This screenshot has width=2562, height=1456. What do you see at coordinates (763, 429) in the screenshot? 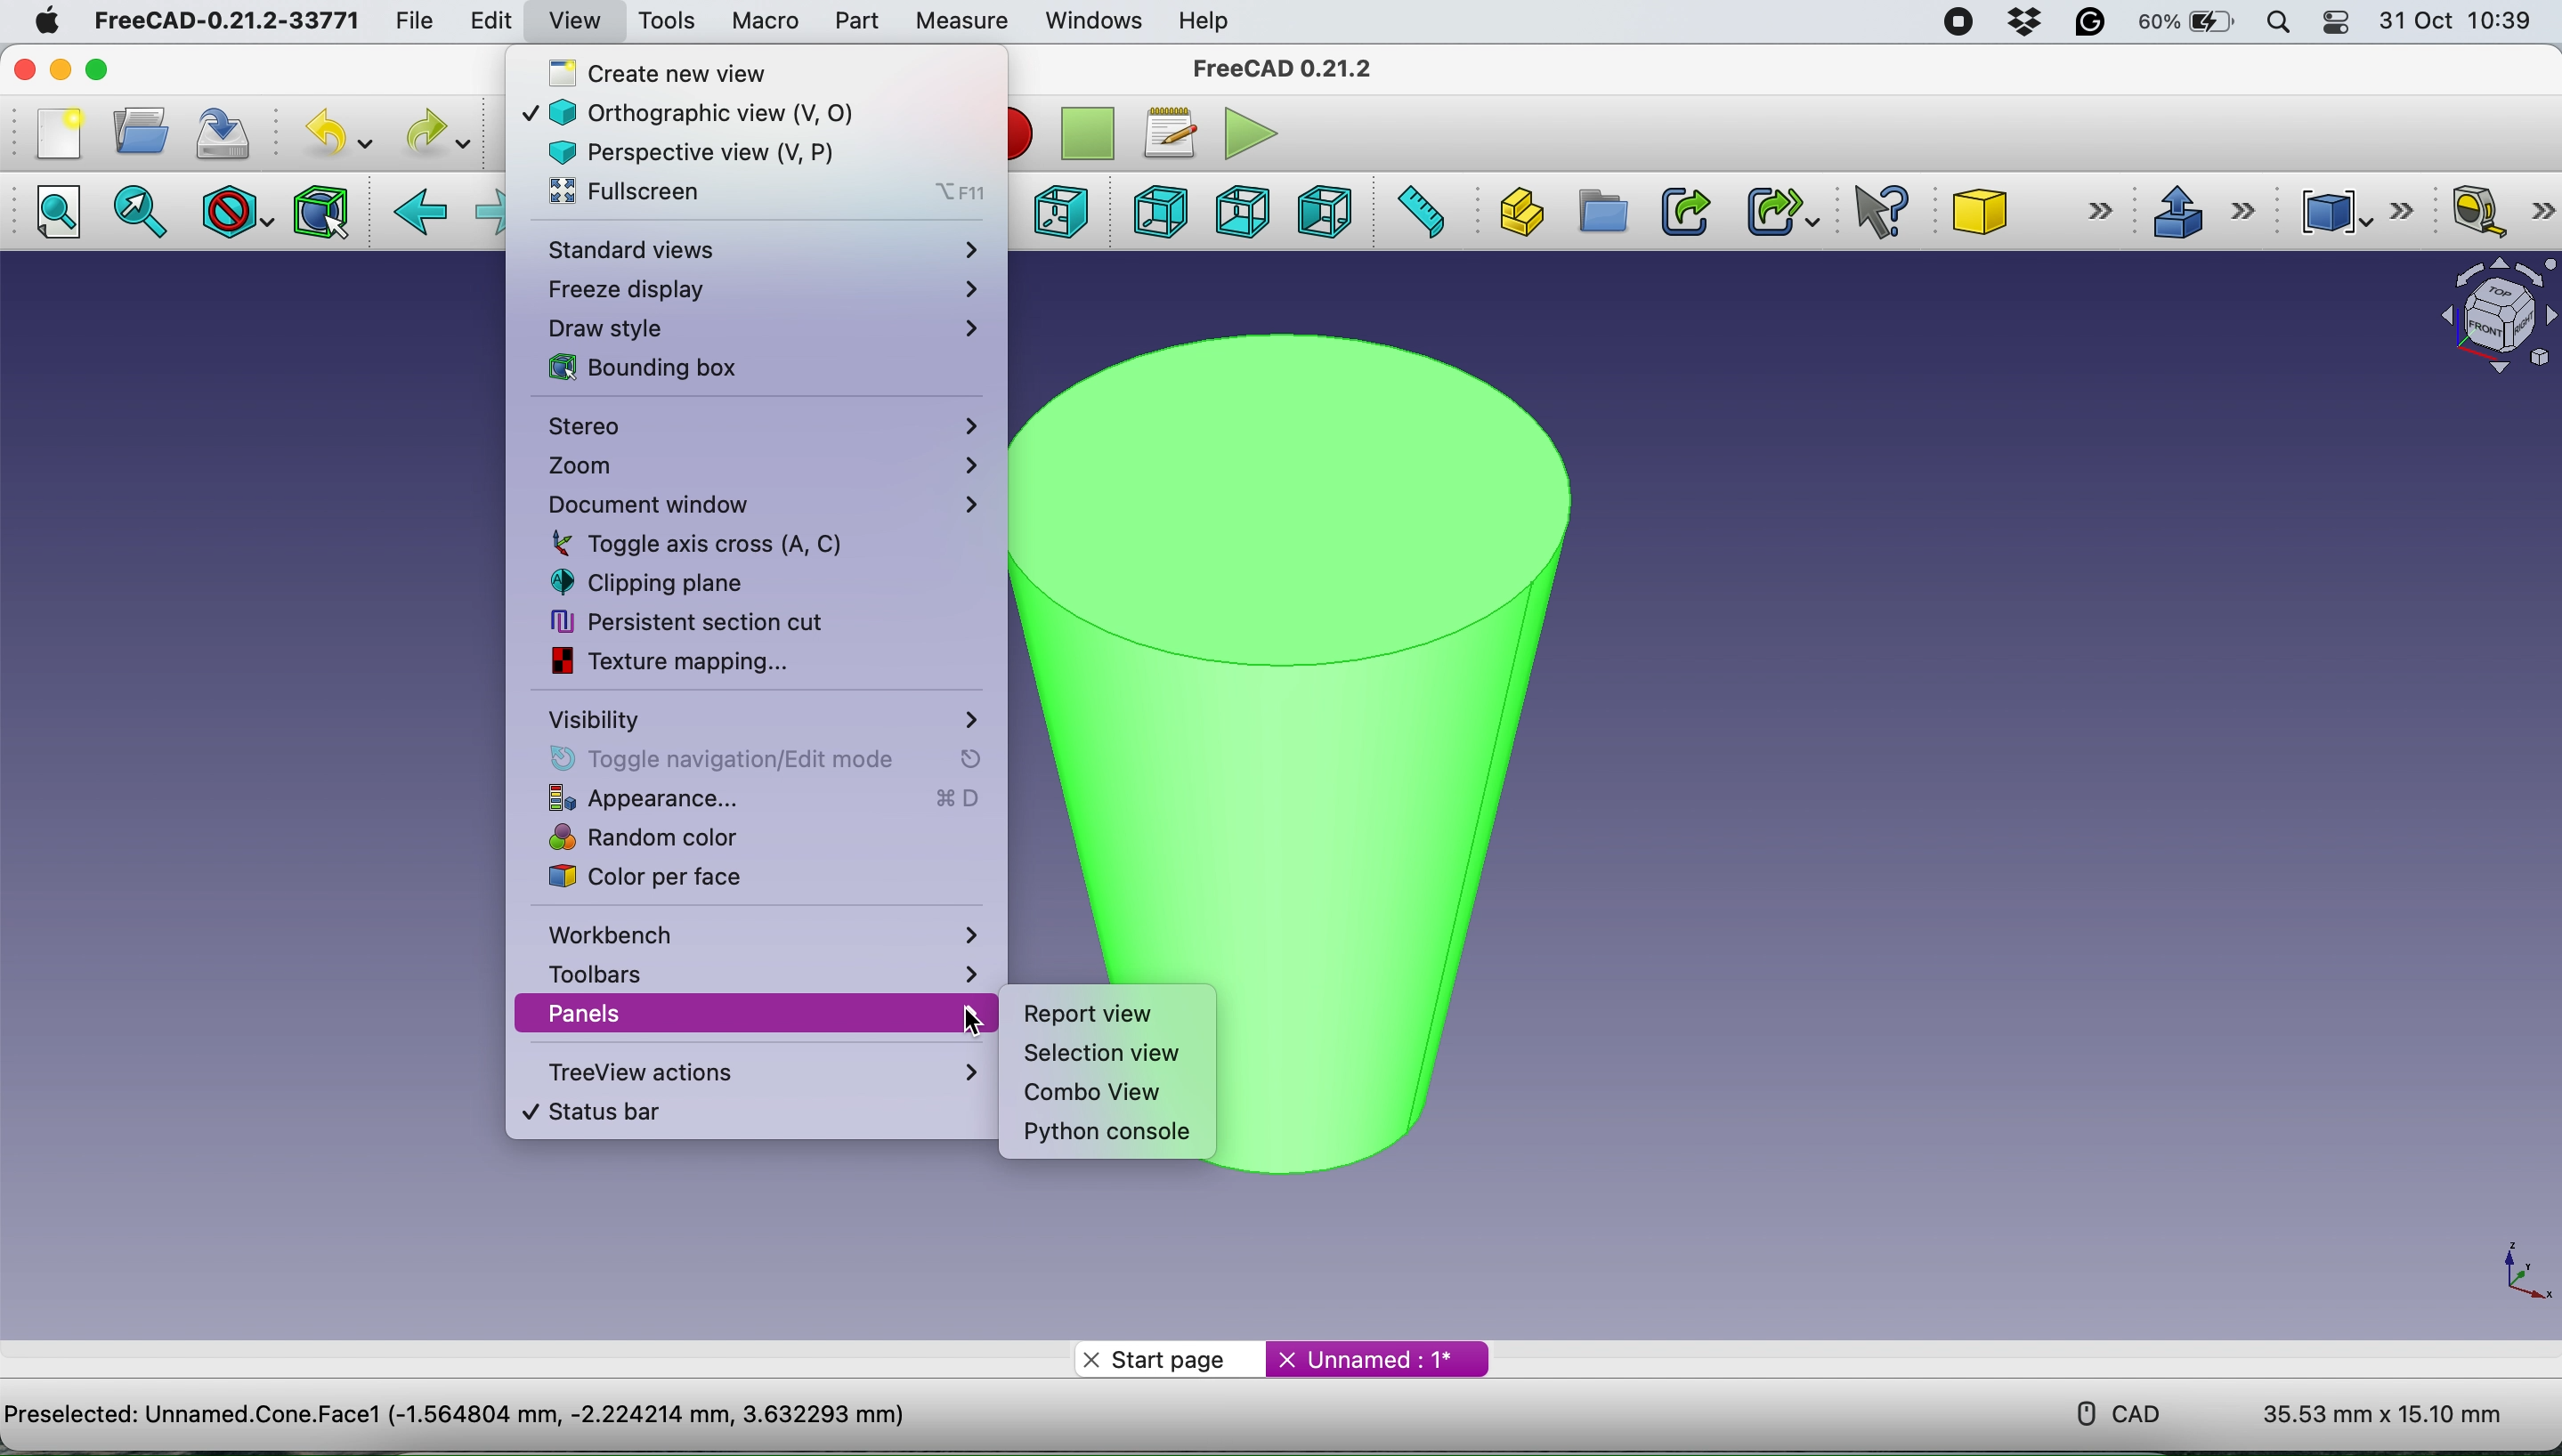
I see `stereo` at bounding box center [763, 429].